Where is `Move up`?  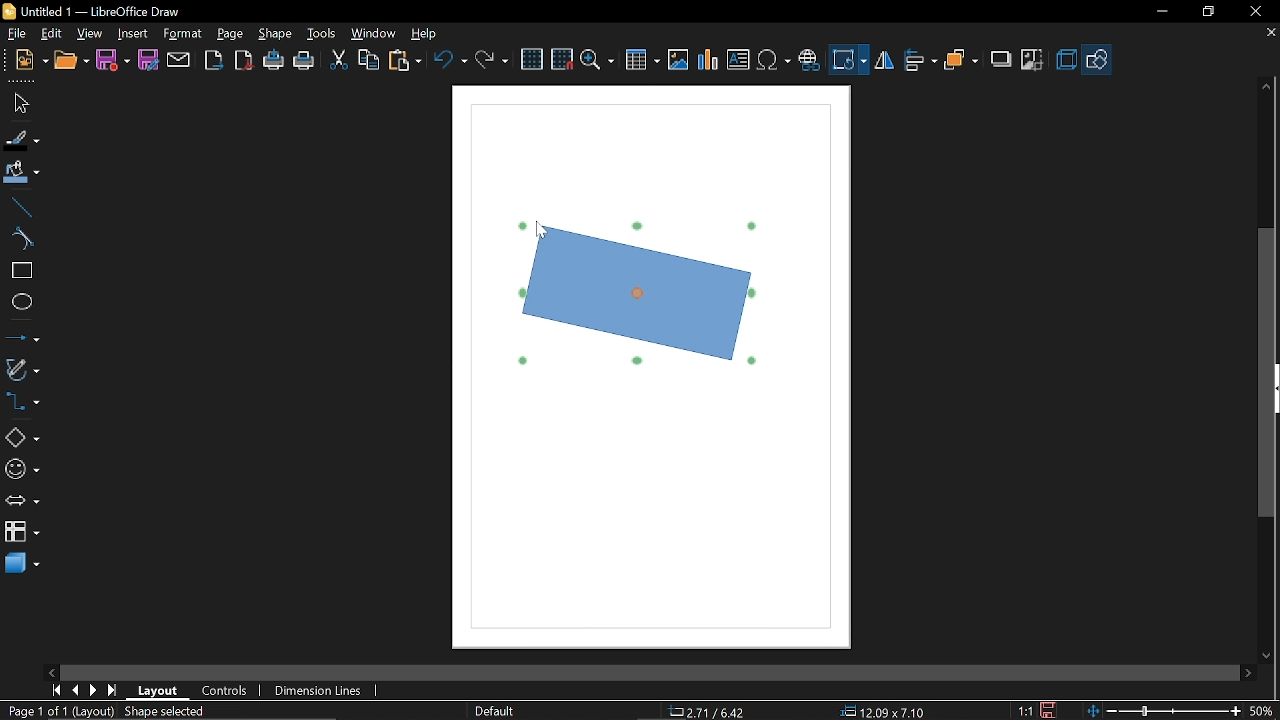 Move up is located at coordinates (1268, 86).